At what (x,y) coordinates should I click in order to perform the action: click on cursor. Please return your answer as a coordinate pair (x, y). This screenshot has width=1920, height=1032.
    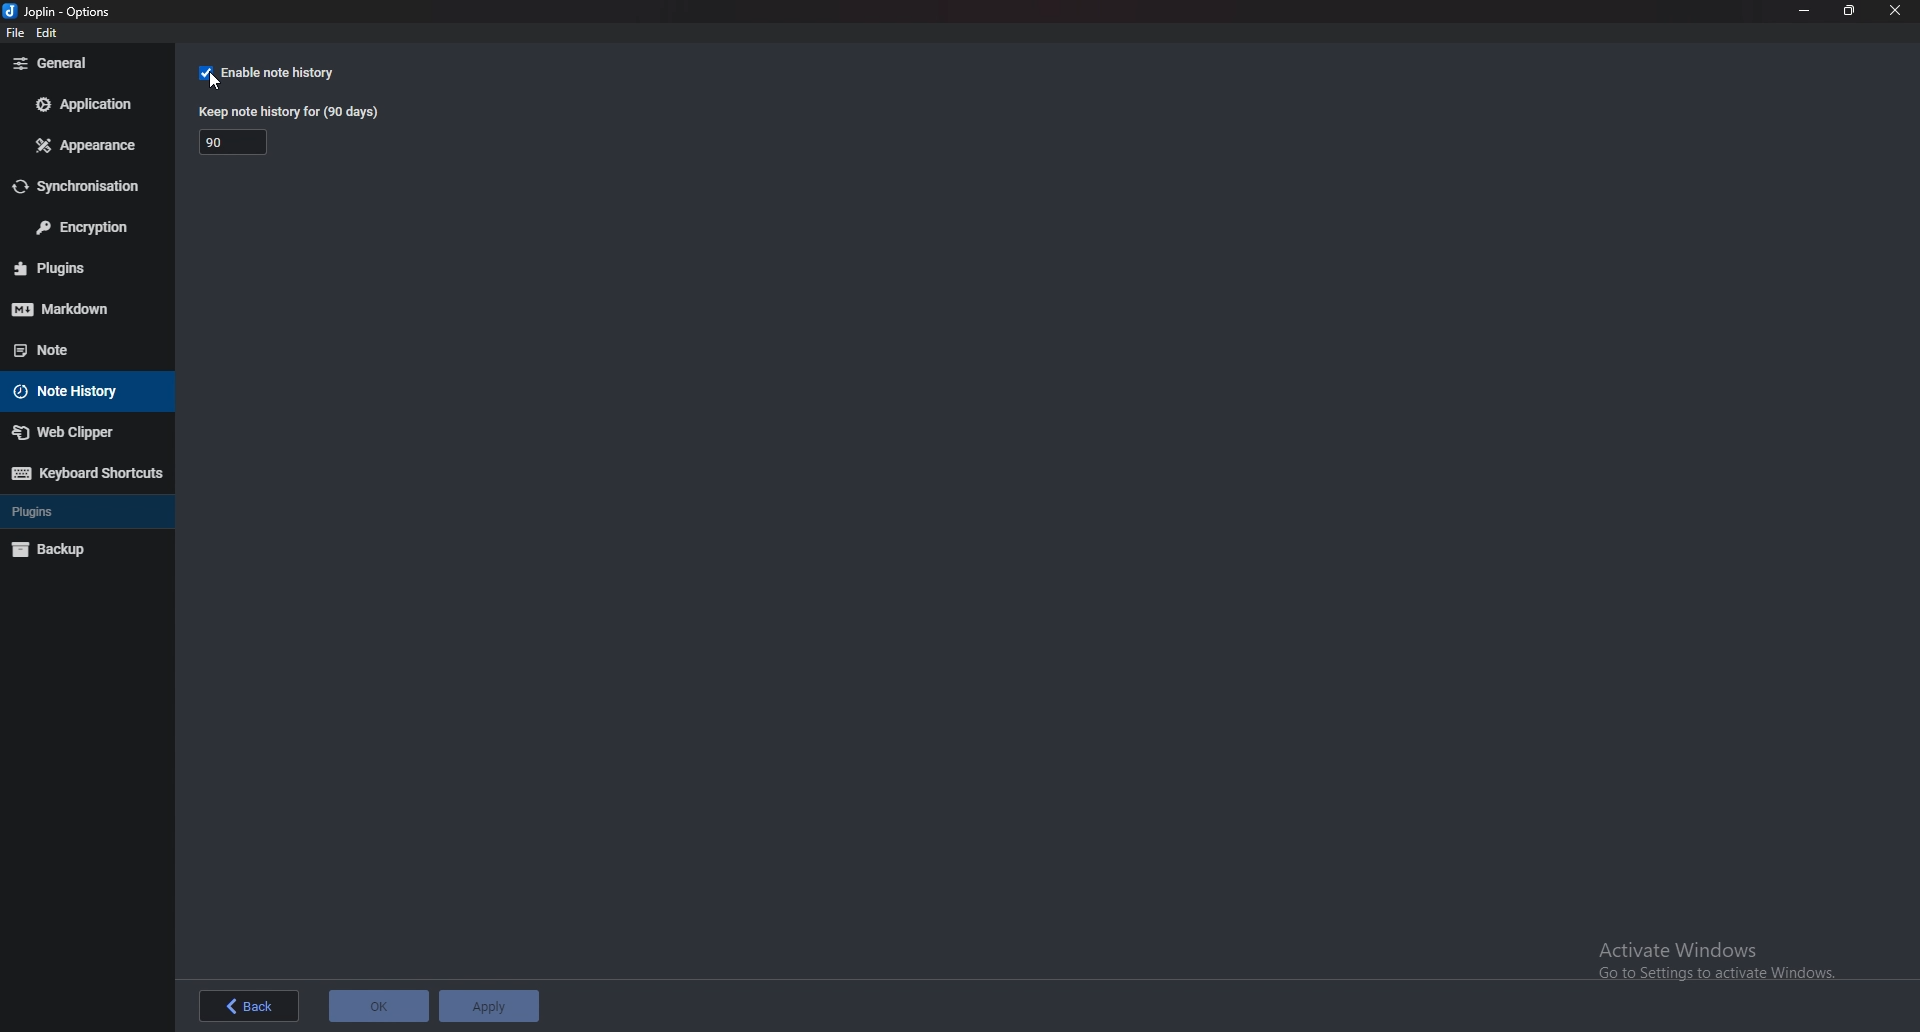
    Looking at the image, I should click on (220, 81).